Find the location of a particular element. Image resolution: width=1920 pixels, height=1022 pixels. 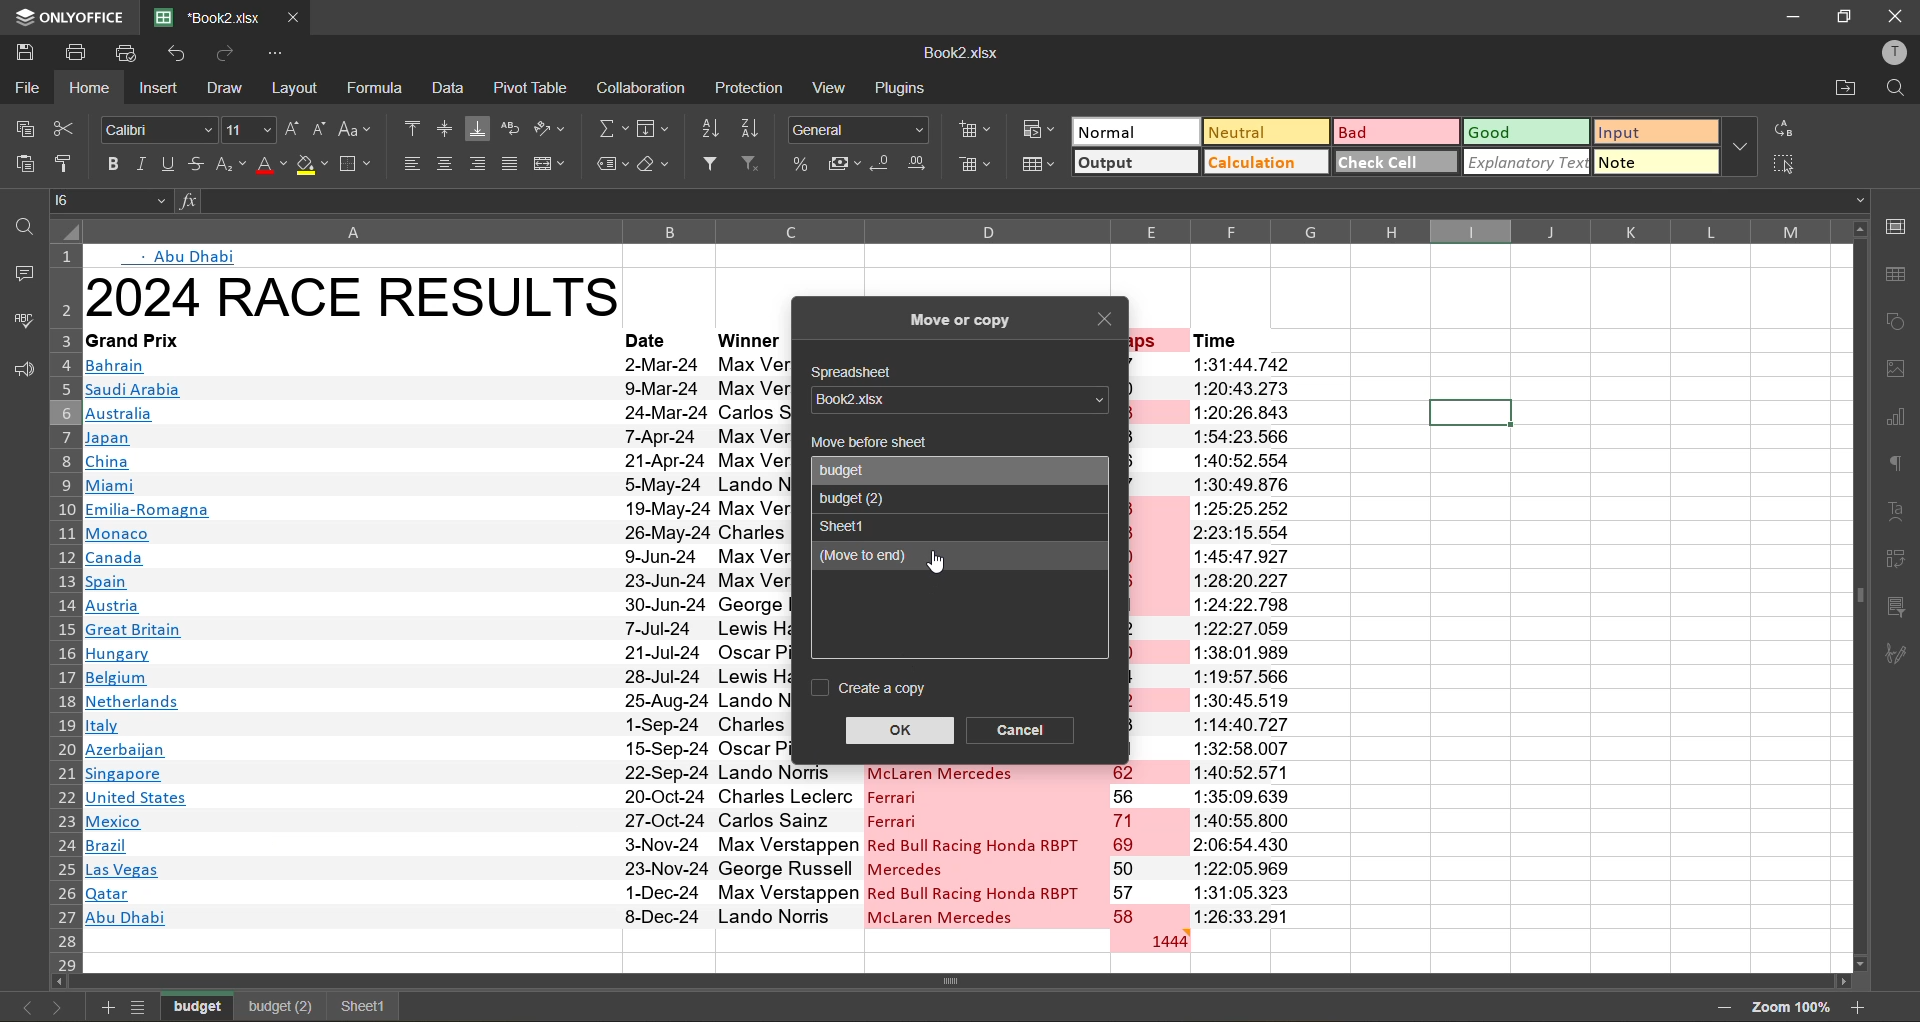

zoom factor is located at coordinates (1789, 1006).